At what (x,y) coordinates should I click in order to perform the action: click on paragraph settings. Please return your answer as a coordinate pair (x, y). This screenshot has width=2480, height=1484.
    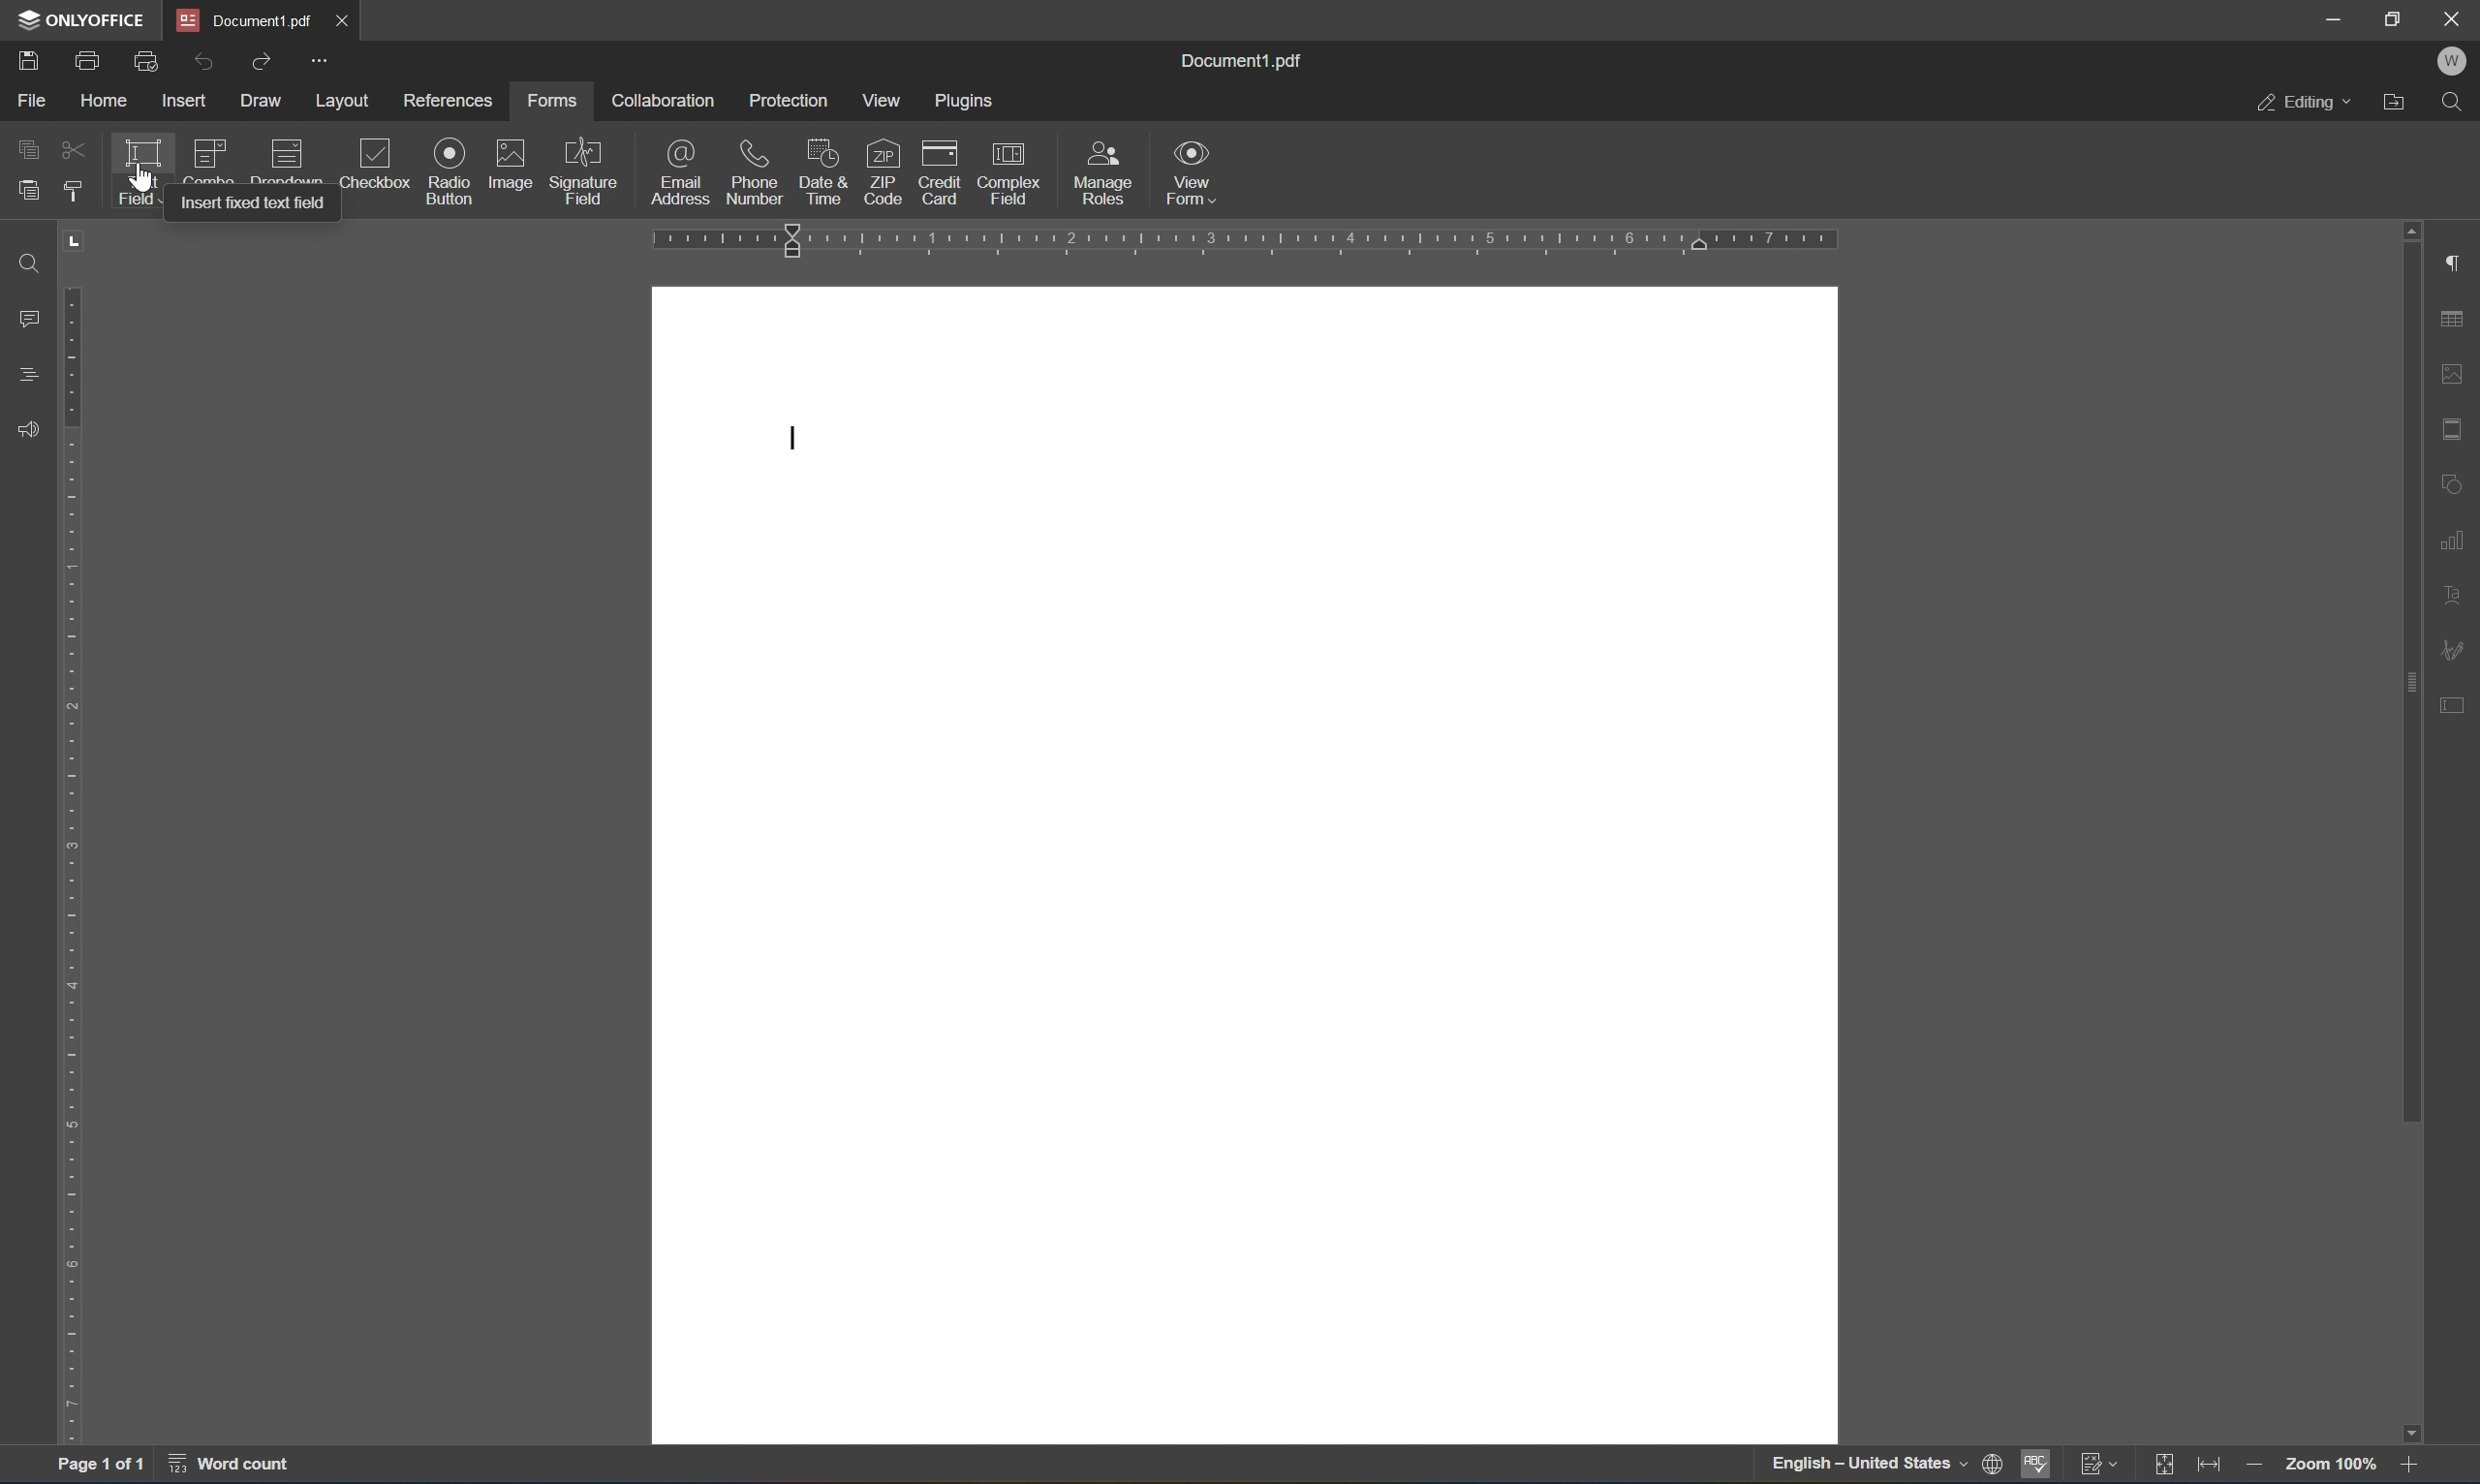
    Looking at the image, I should click on (2453, 262).